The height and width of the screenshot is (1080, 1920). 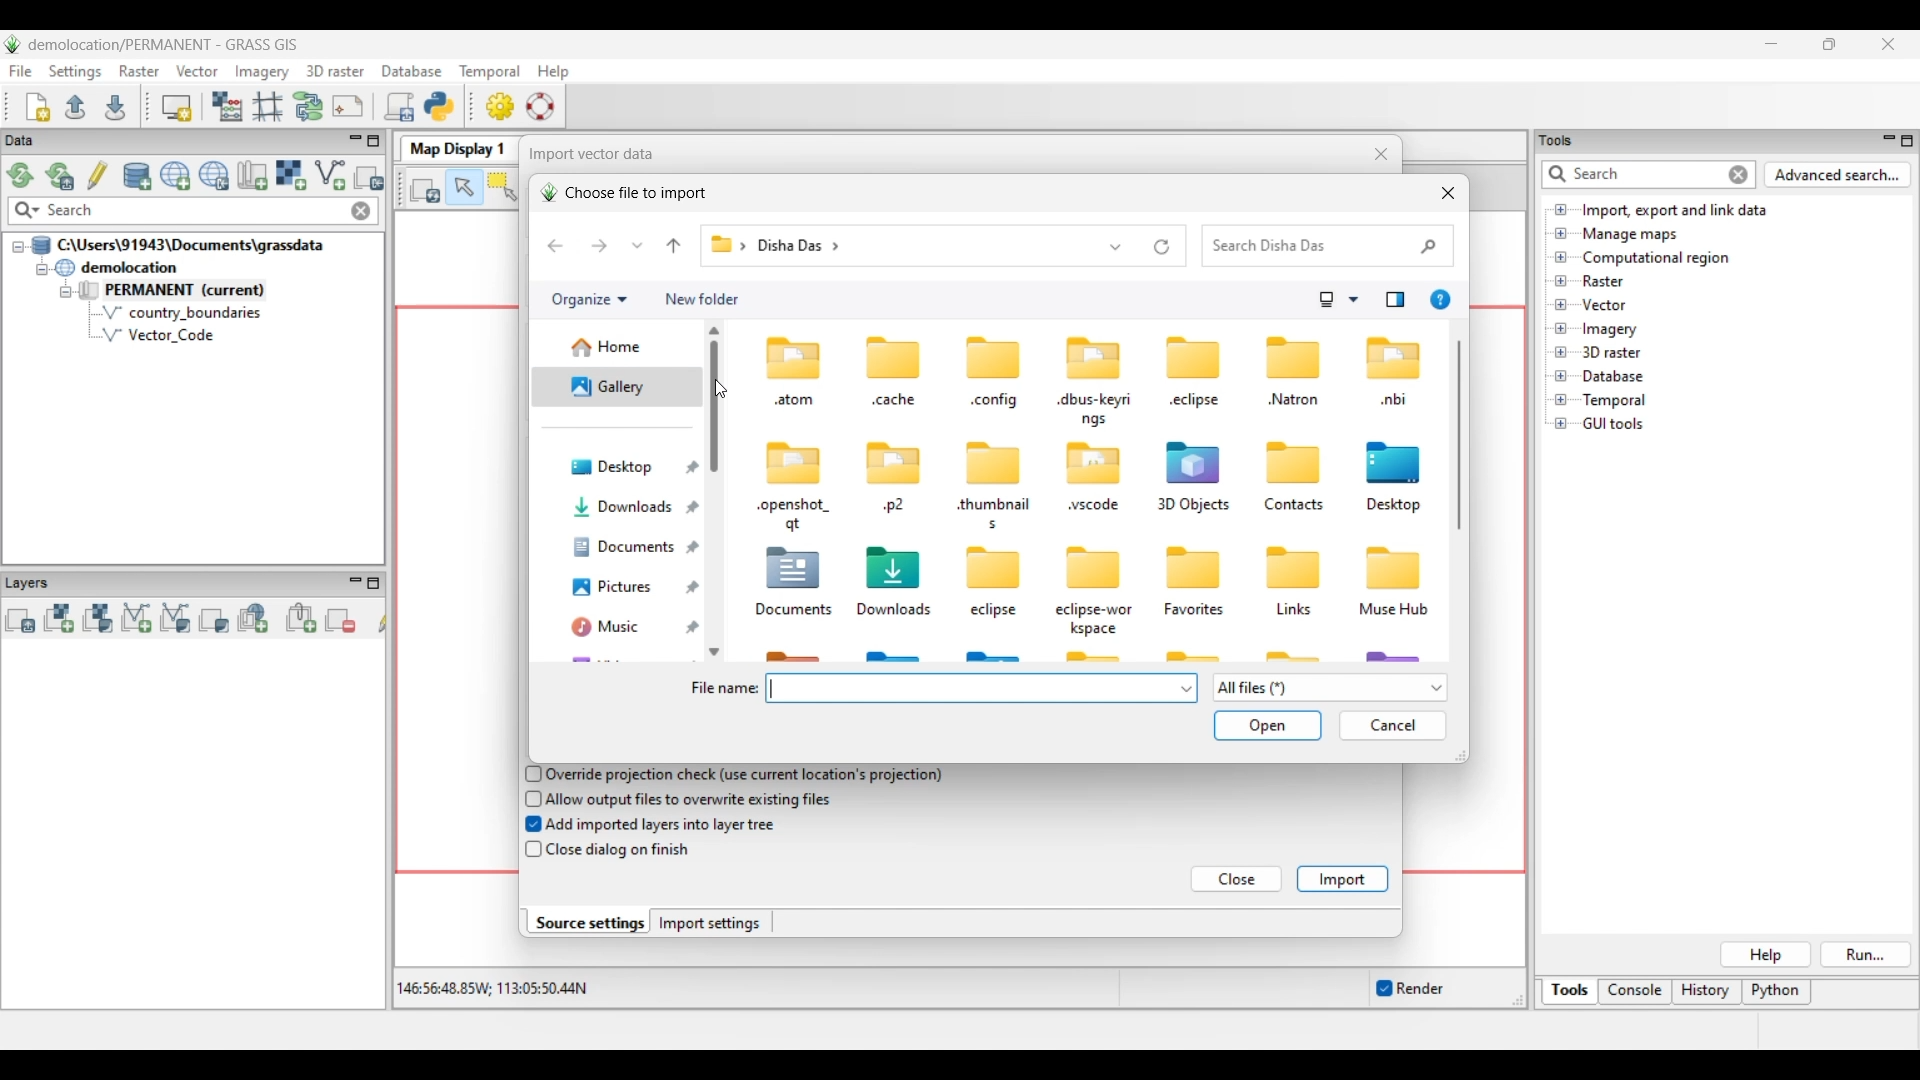 I want to click on Double click to see files under 3D raster, so click(x=1612, y=352).